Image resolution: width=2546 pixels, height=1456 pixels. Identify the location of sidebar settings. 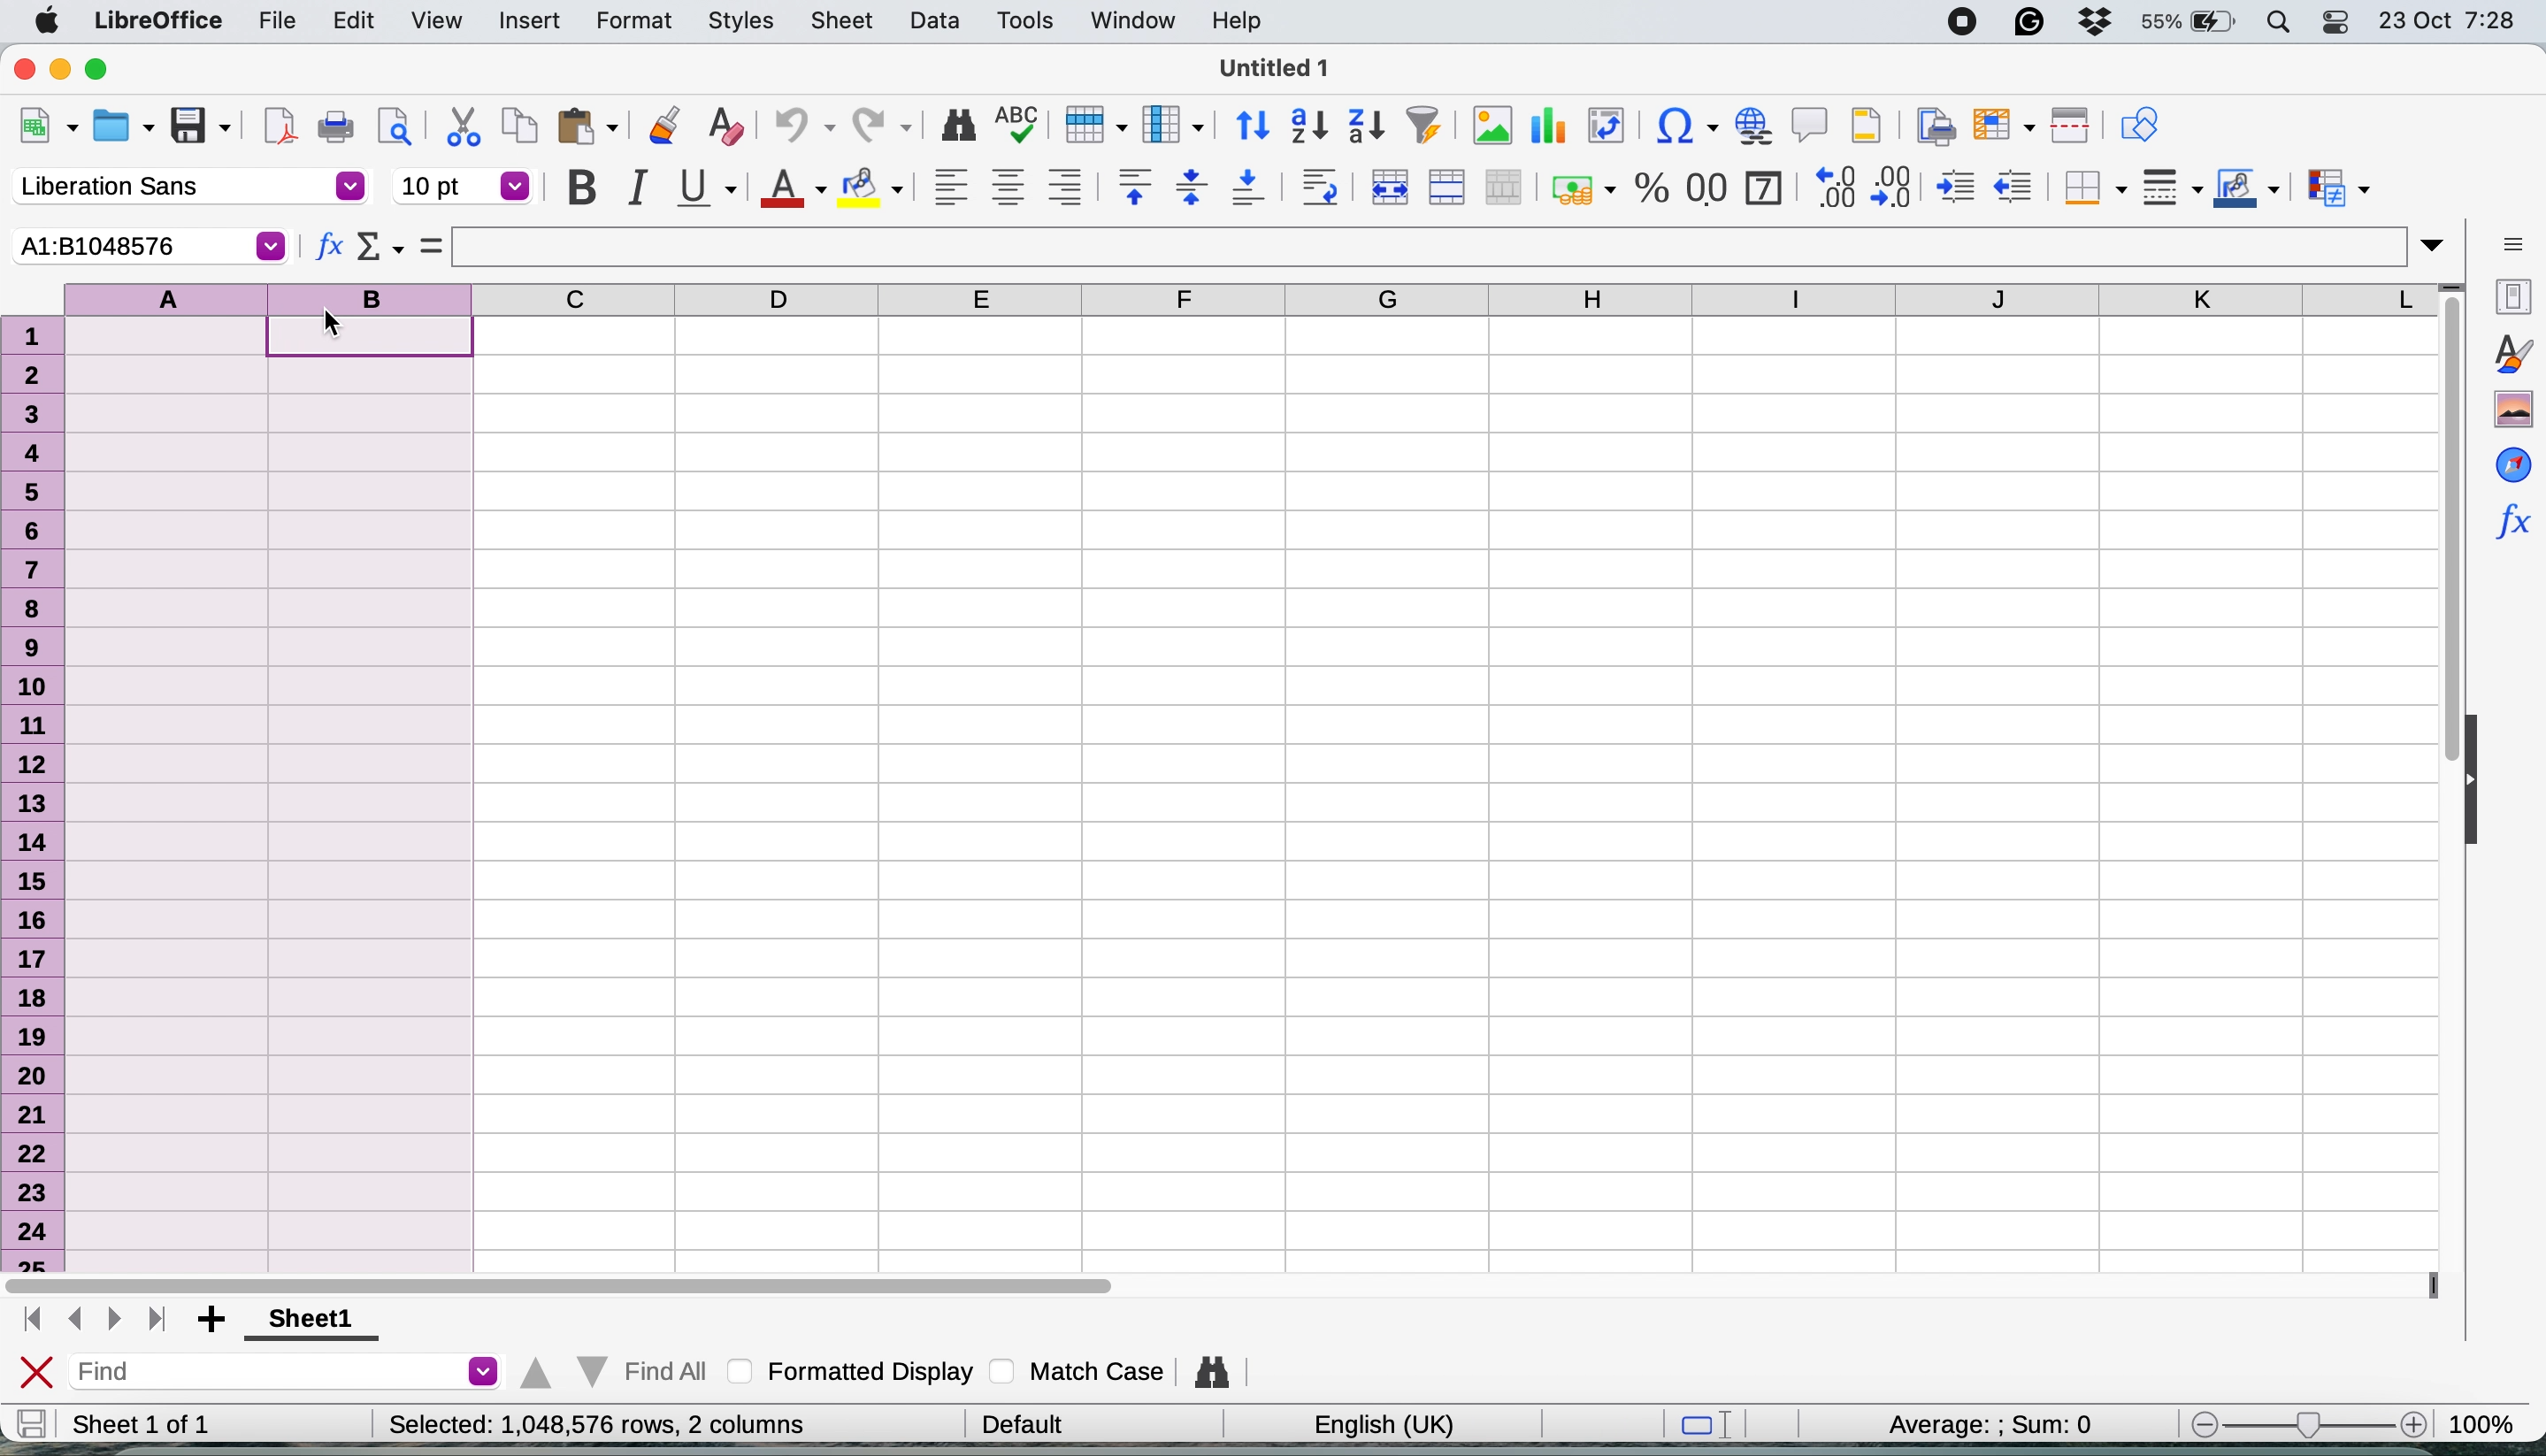
(2513, 241).